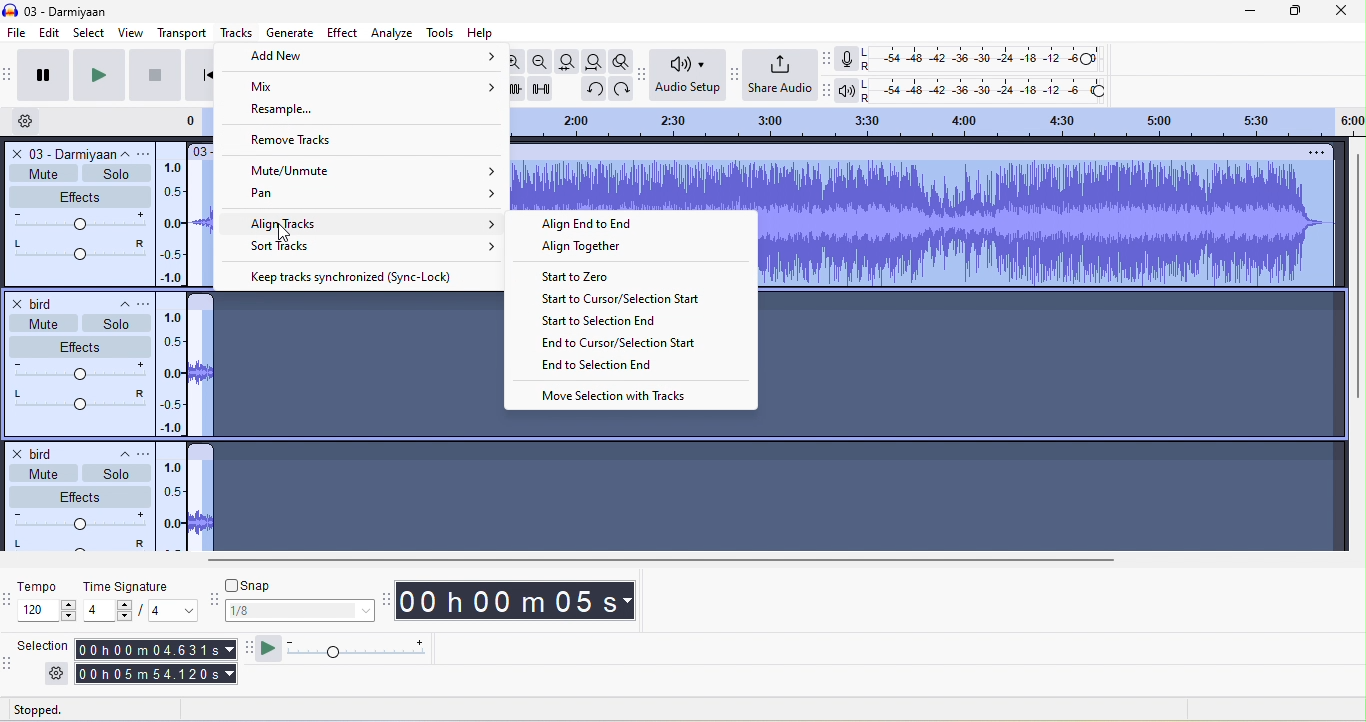  I want to click on mute, so click(43, 171).